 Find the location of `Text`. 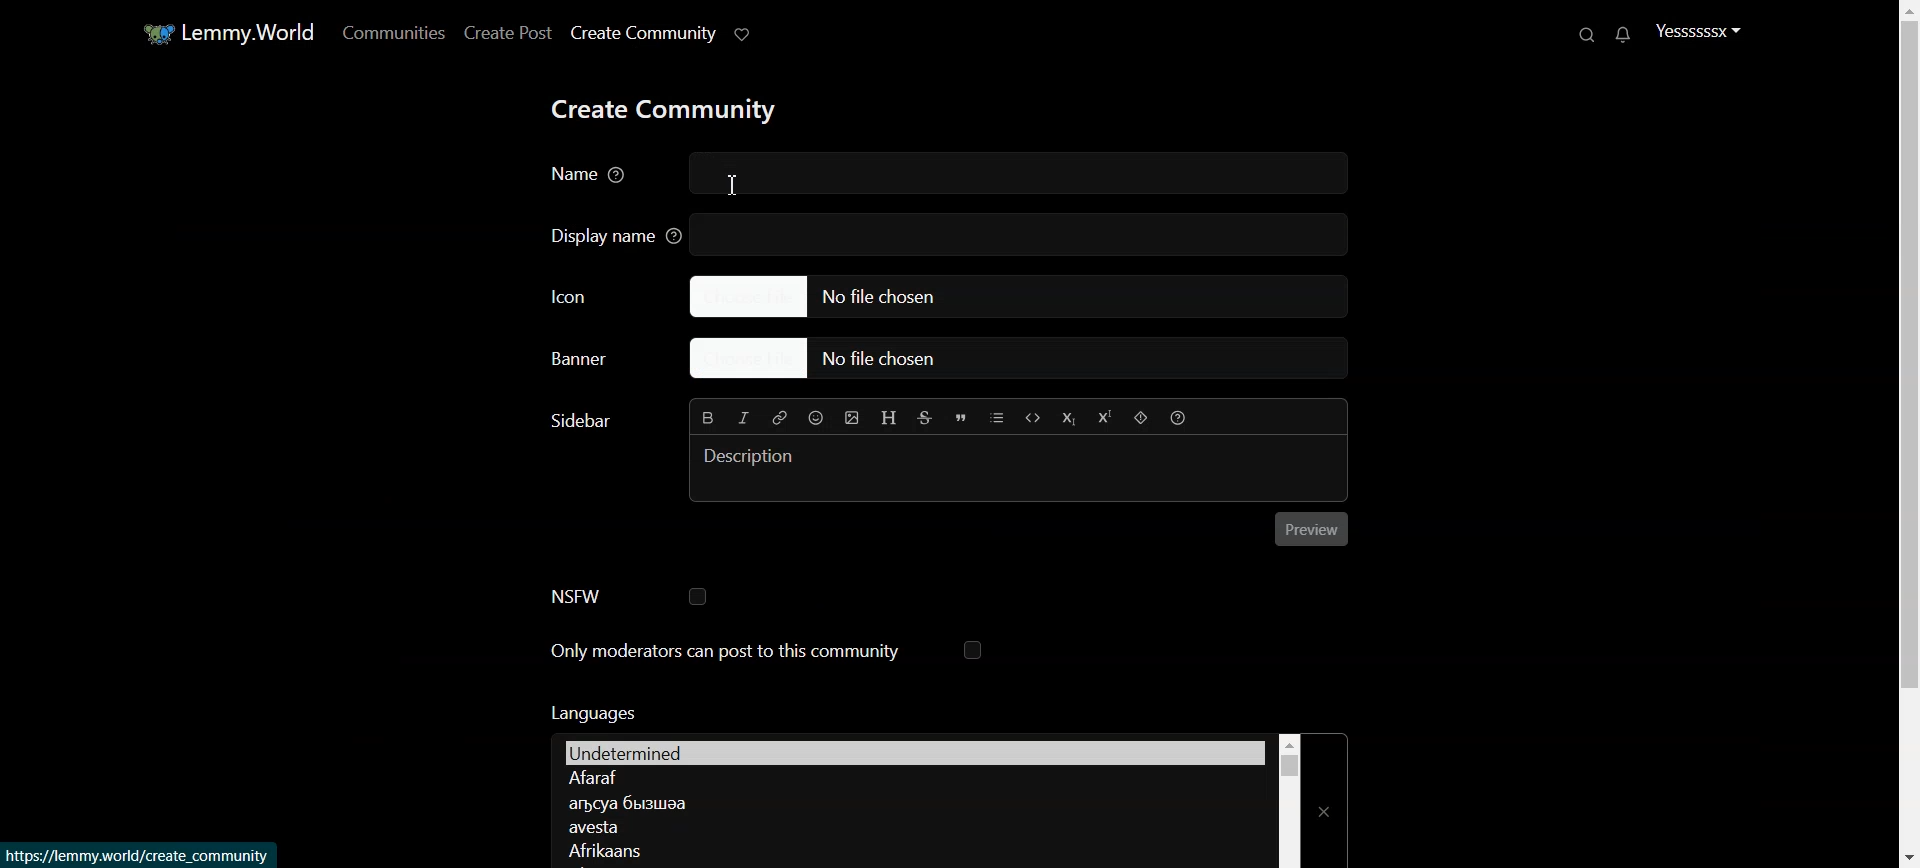

Text is located at coordinates (591, 712).